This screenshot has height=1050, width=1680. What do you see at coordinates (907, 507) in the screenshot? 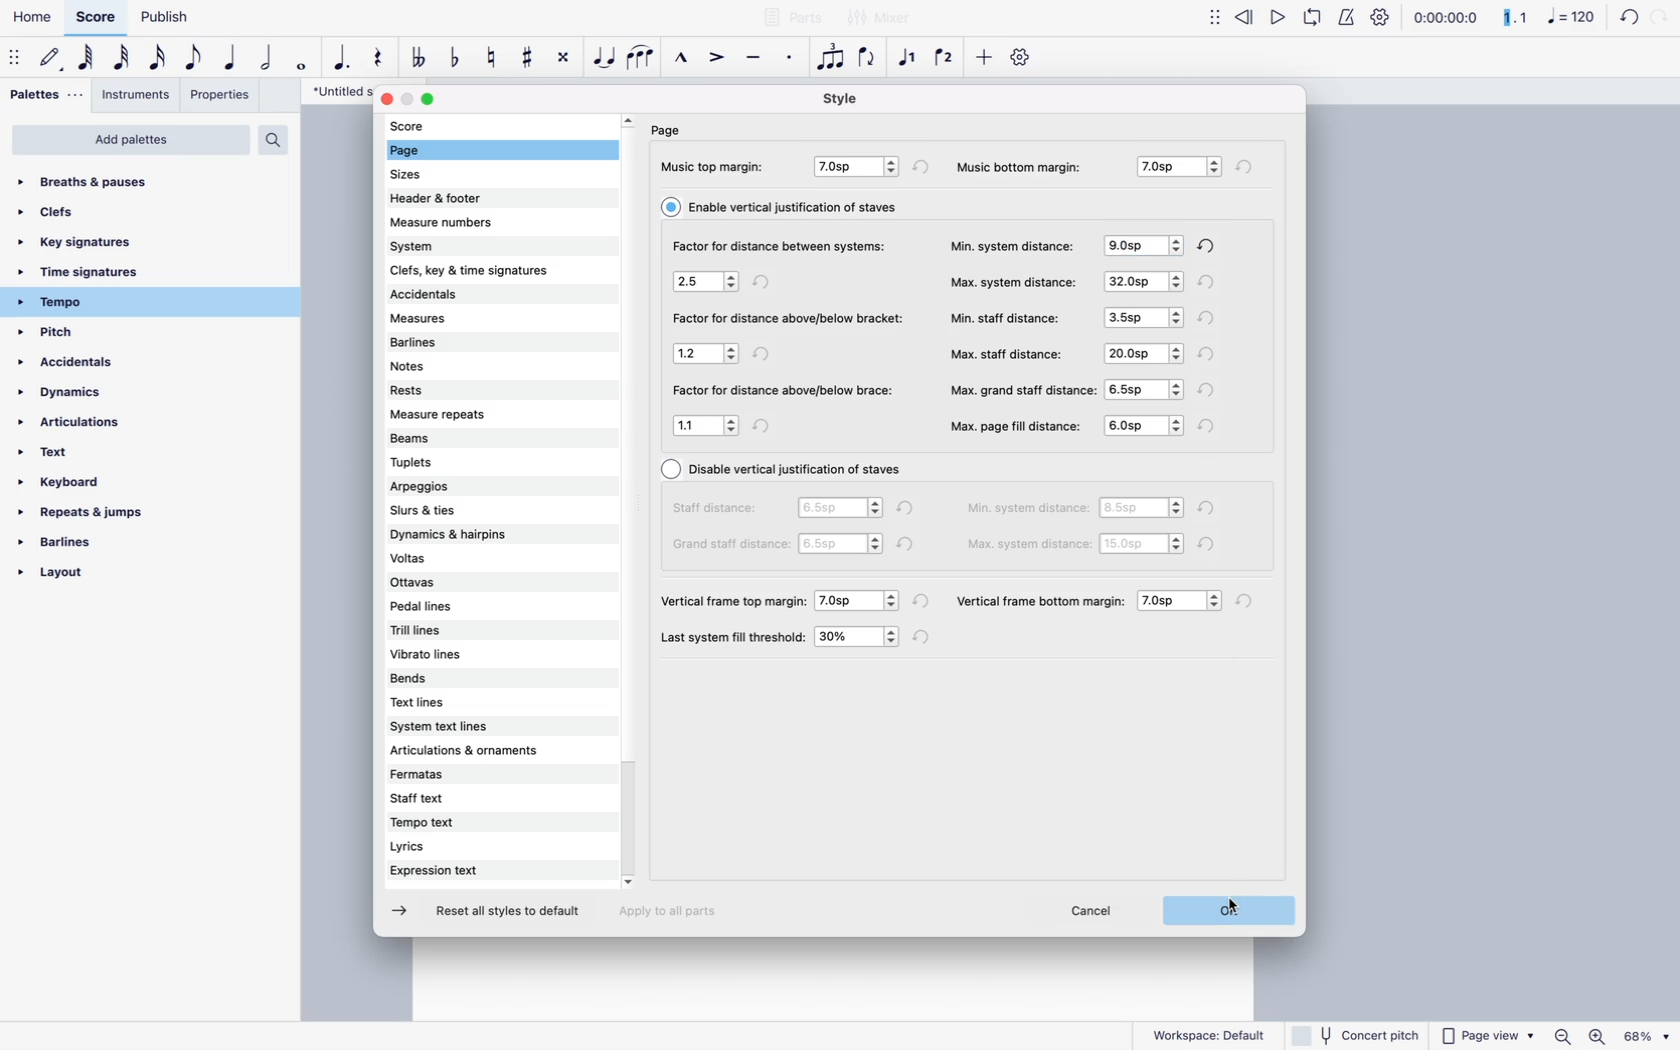
I see `refresh` at bounding box center [907, 507].